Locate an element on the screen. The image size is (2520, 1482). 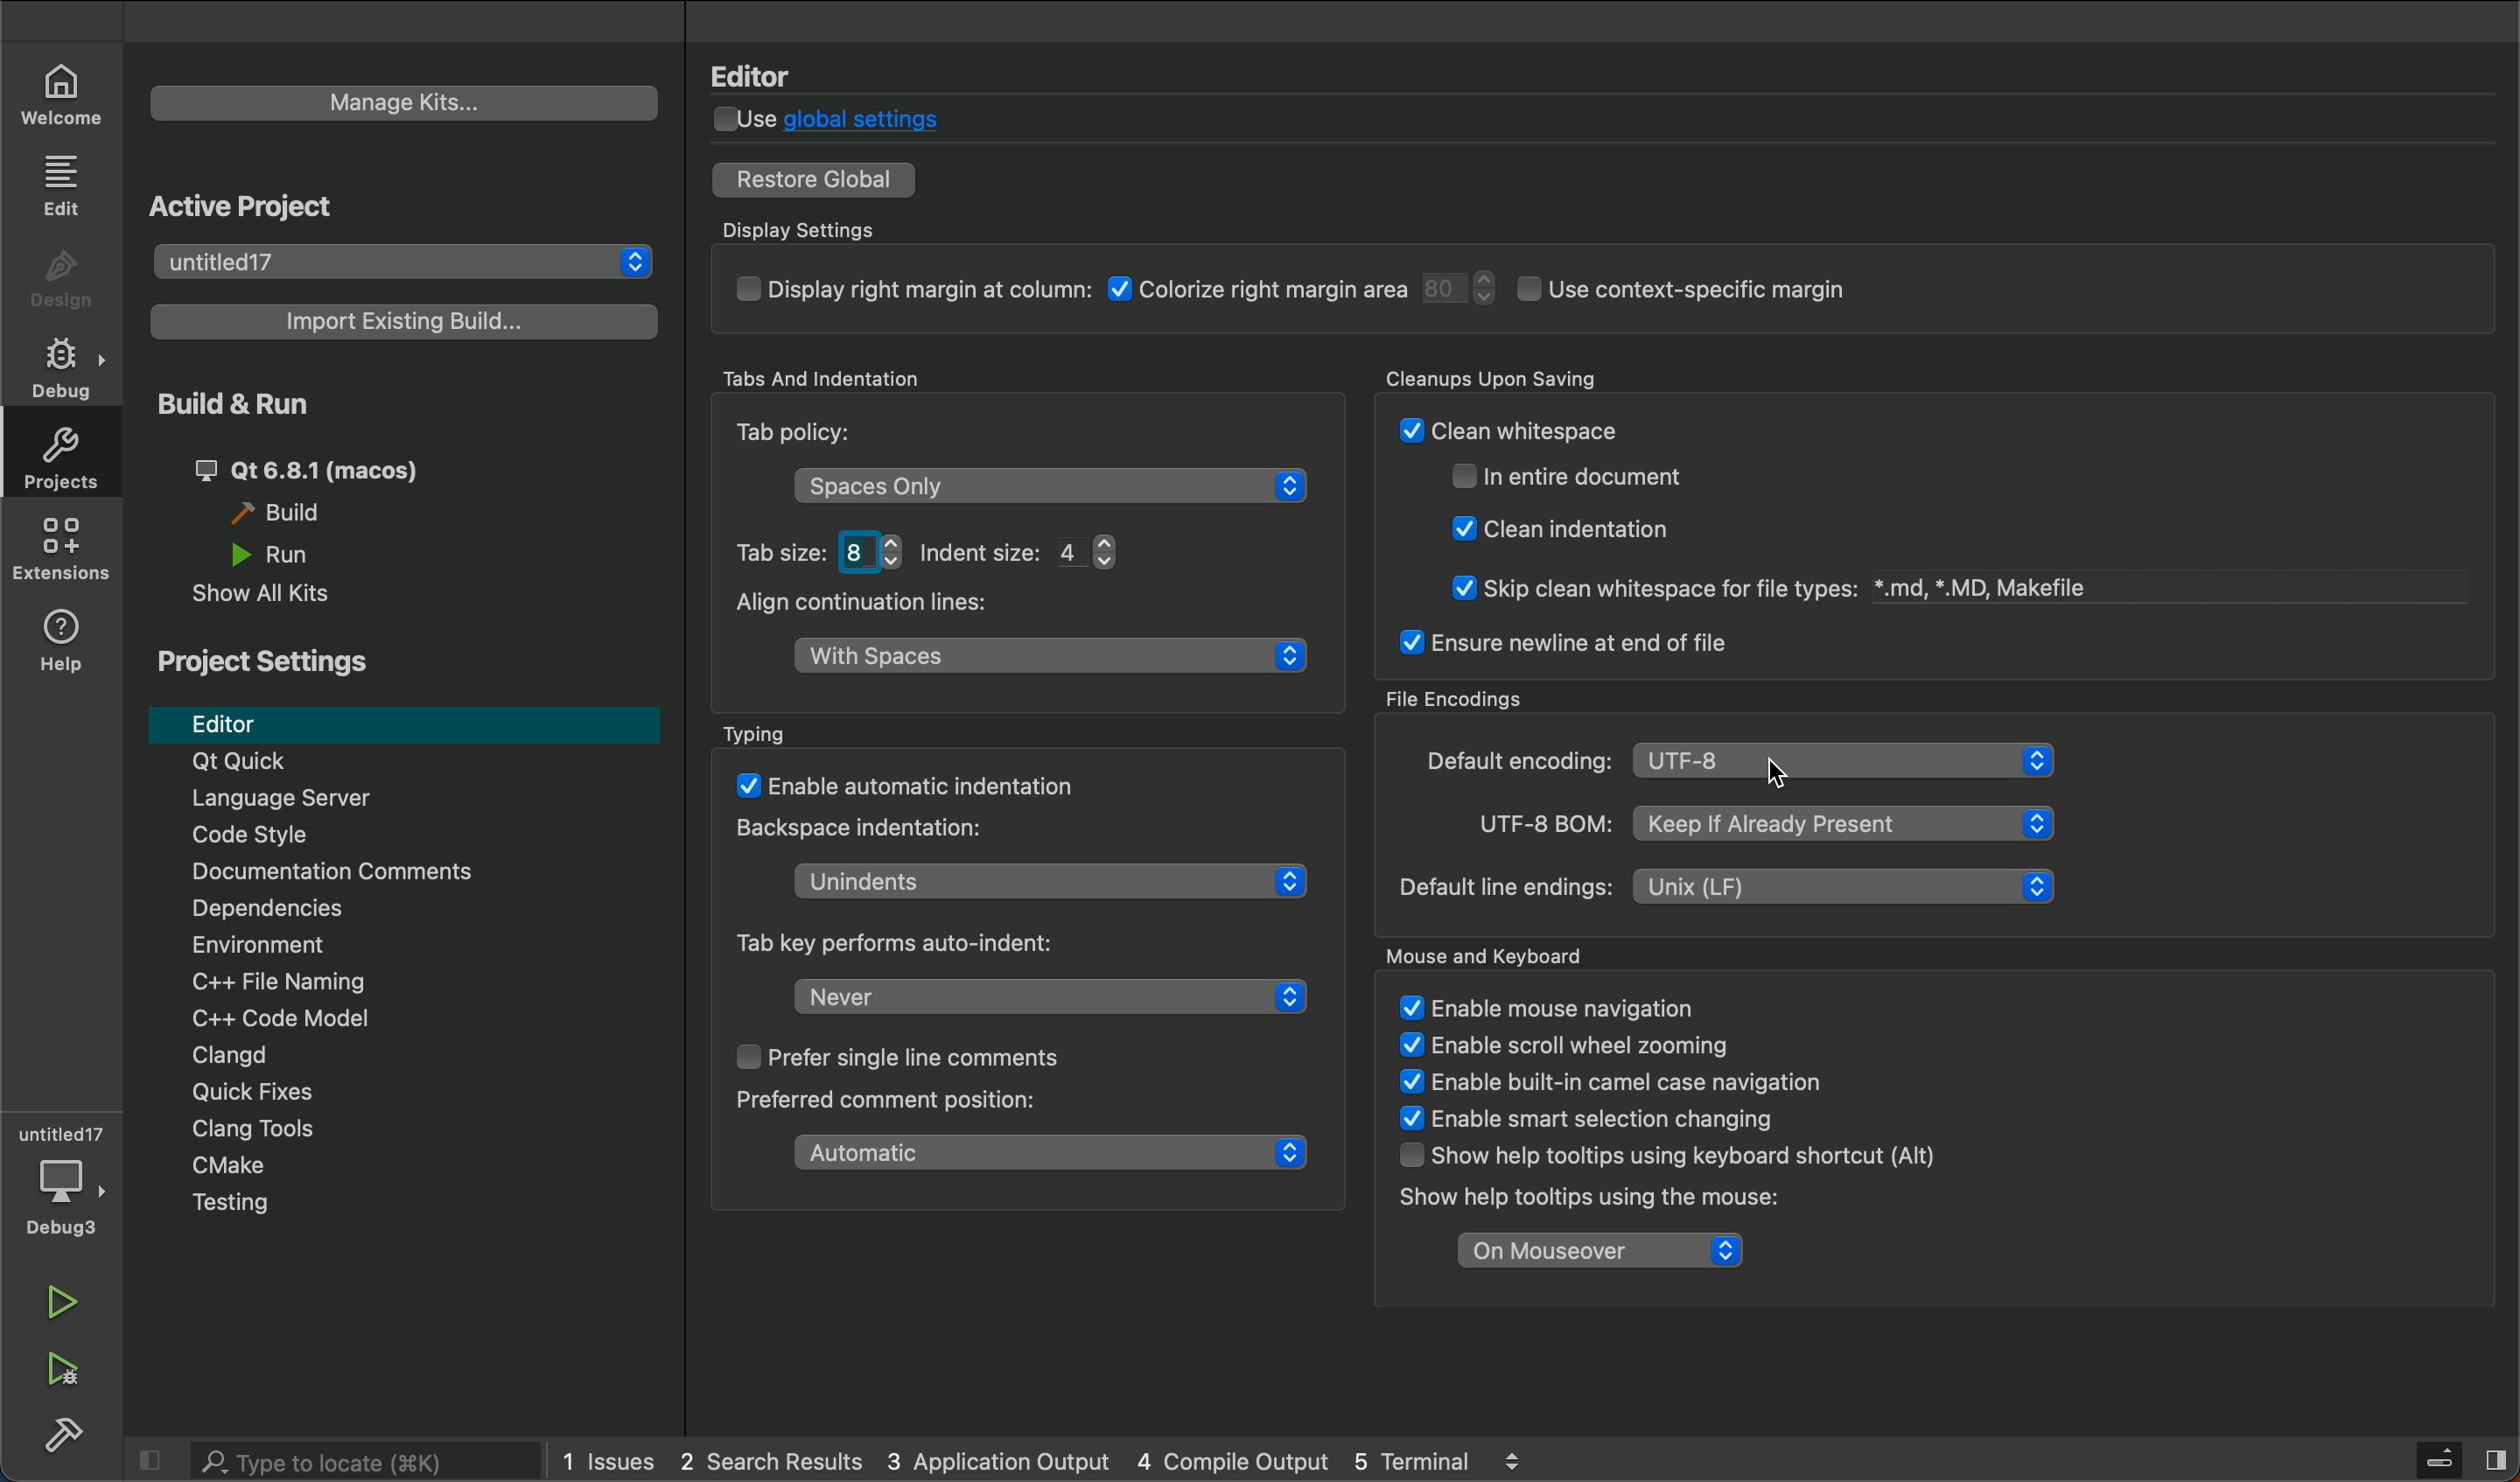
tab key auto indent is located at coordinates (1050, 997).